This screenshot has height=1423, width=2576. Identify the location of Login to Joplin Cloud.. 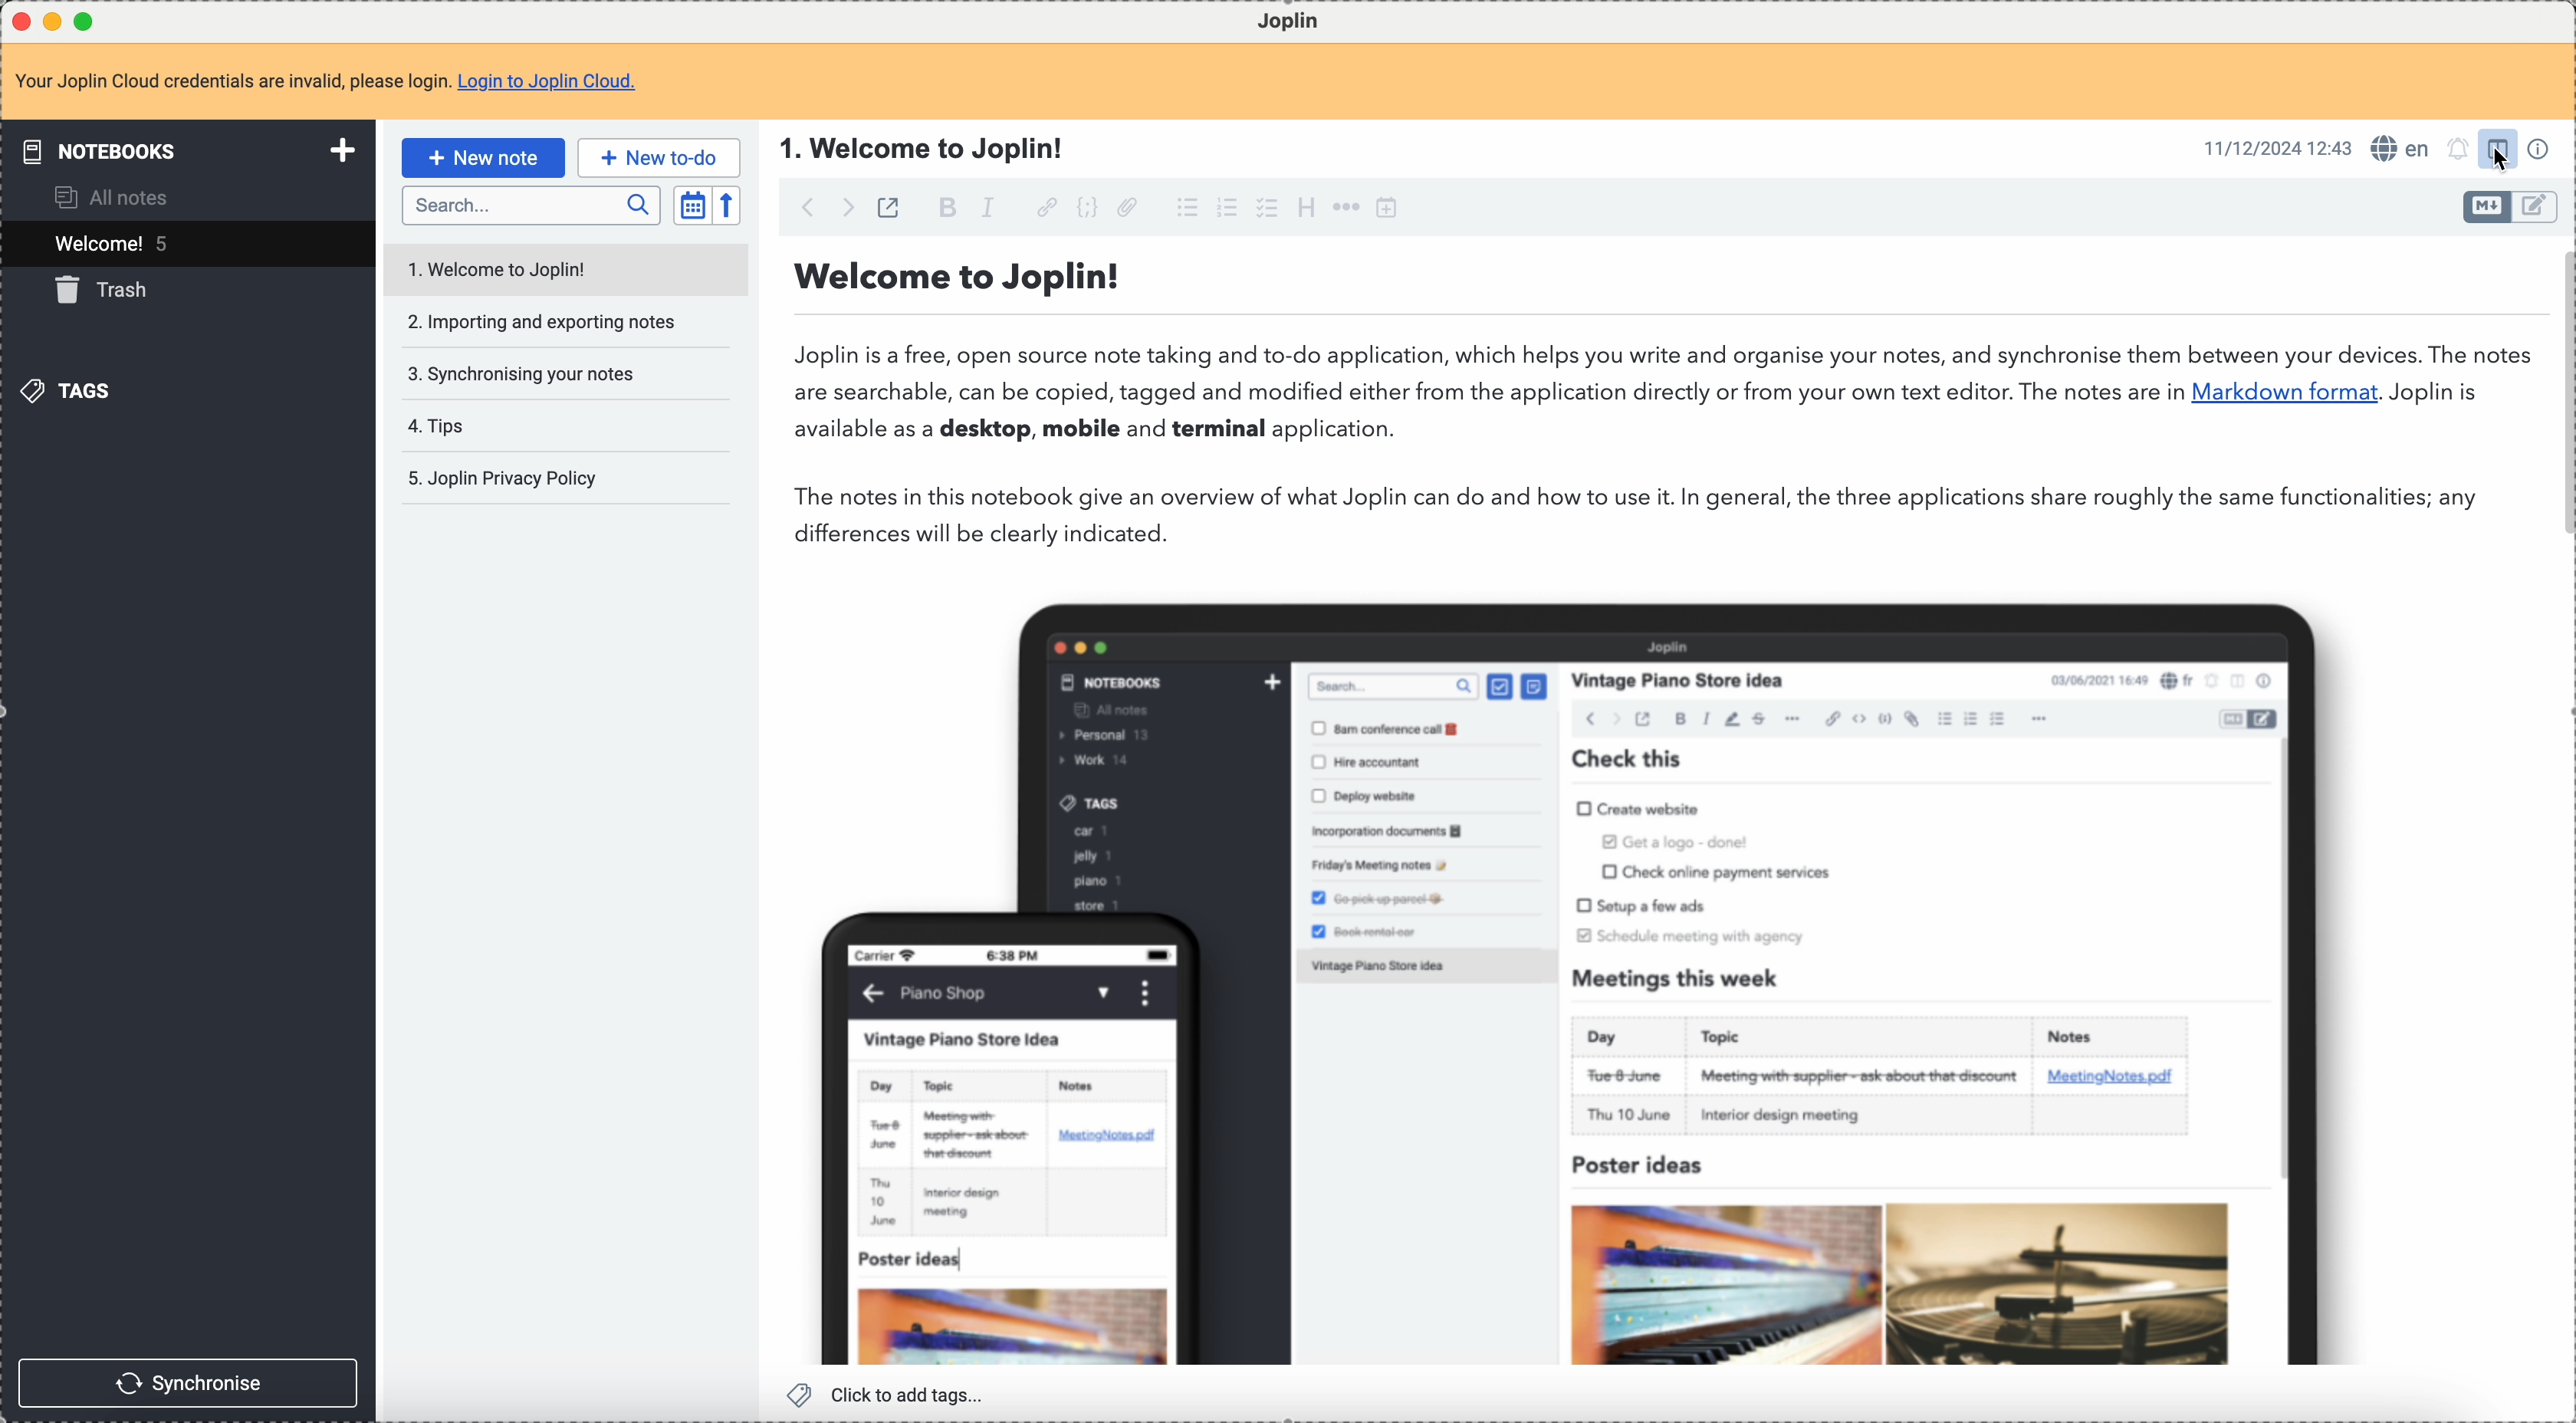
(550, 82).